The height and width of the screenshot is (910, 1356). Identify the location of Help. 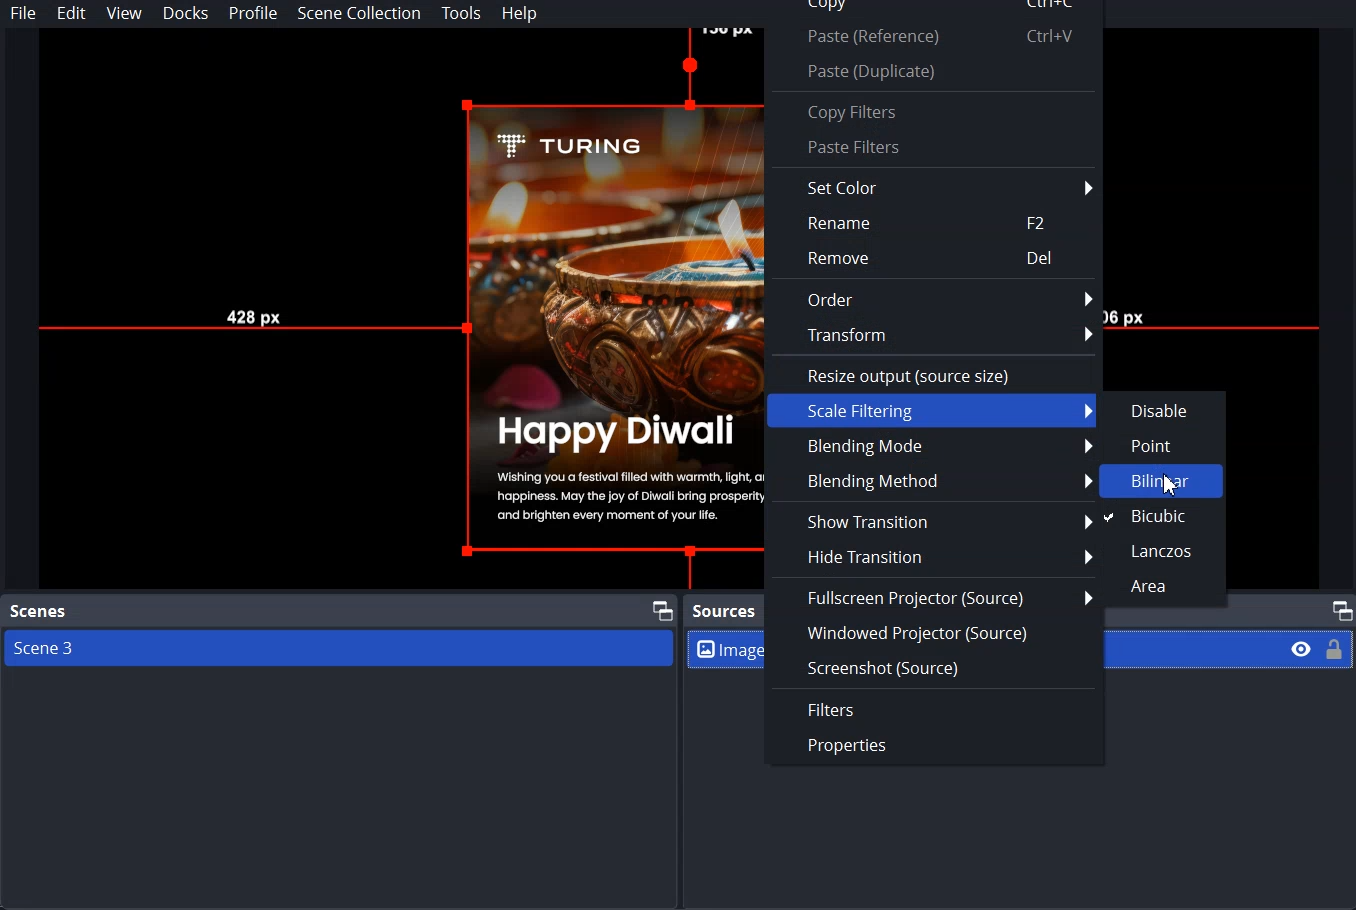
(520, 14).